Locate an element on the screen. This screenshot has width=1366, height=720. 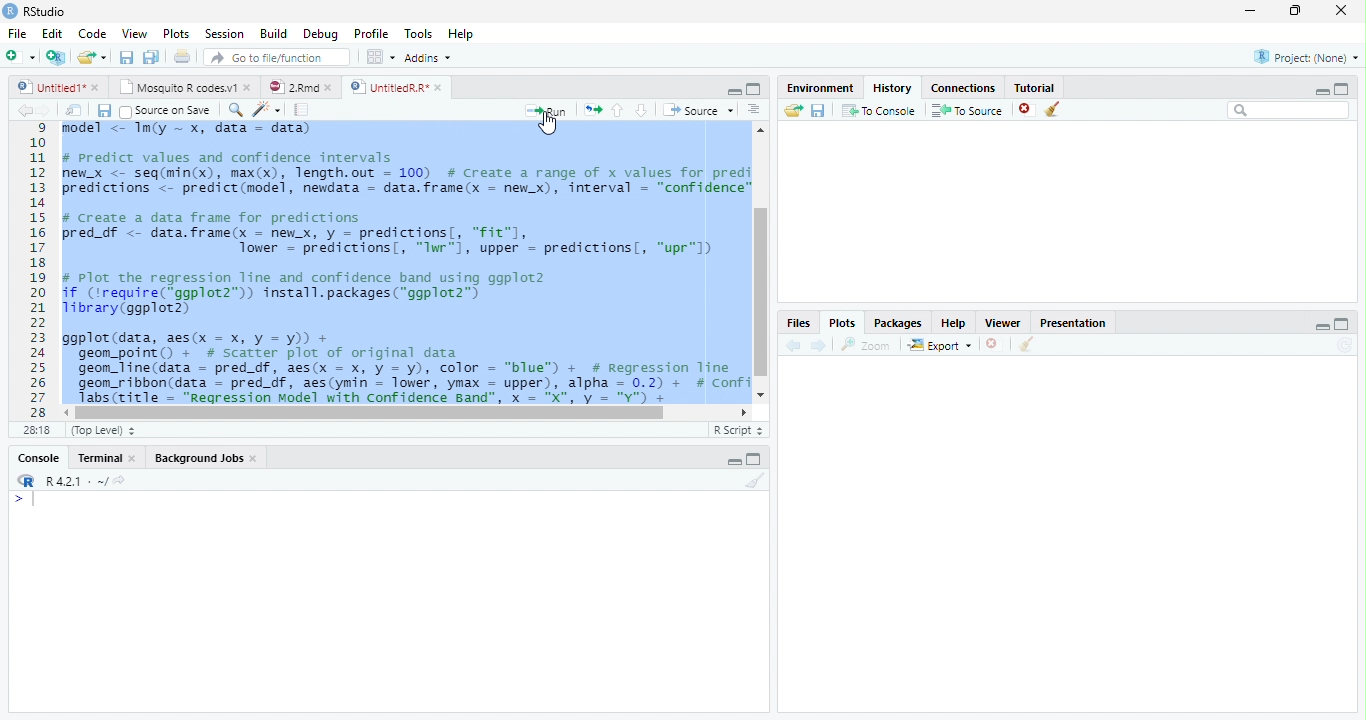
Zoom is located at coordinates (865, 346).